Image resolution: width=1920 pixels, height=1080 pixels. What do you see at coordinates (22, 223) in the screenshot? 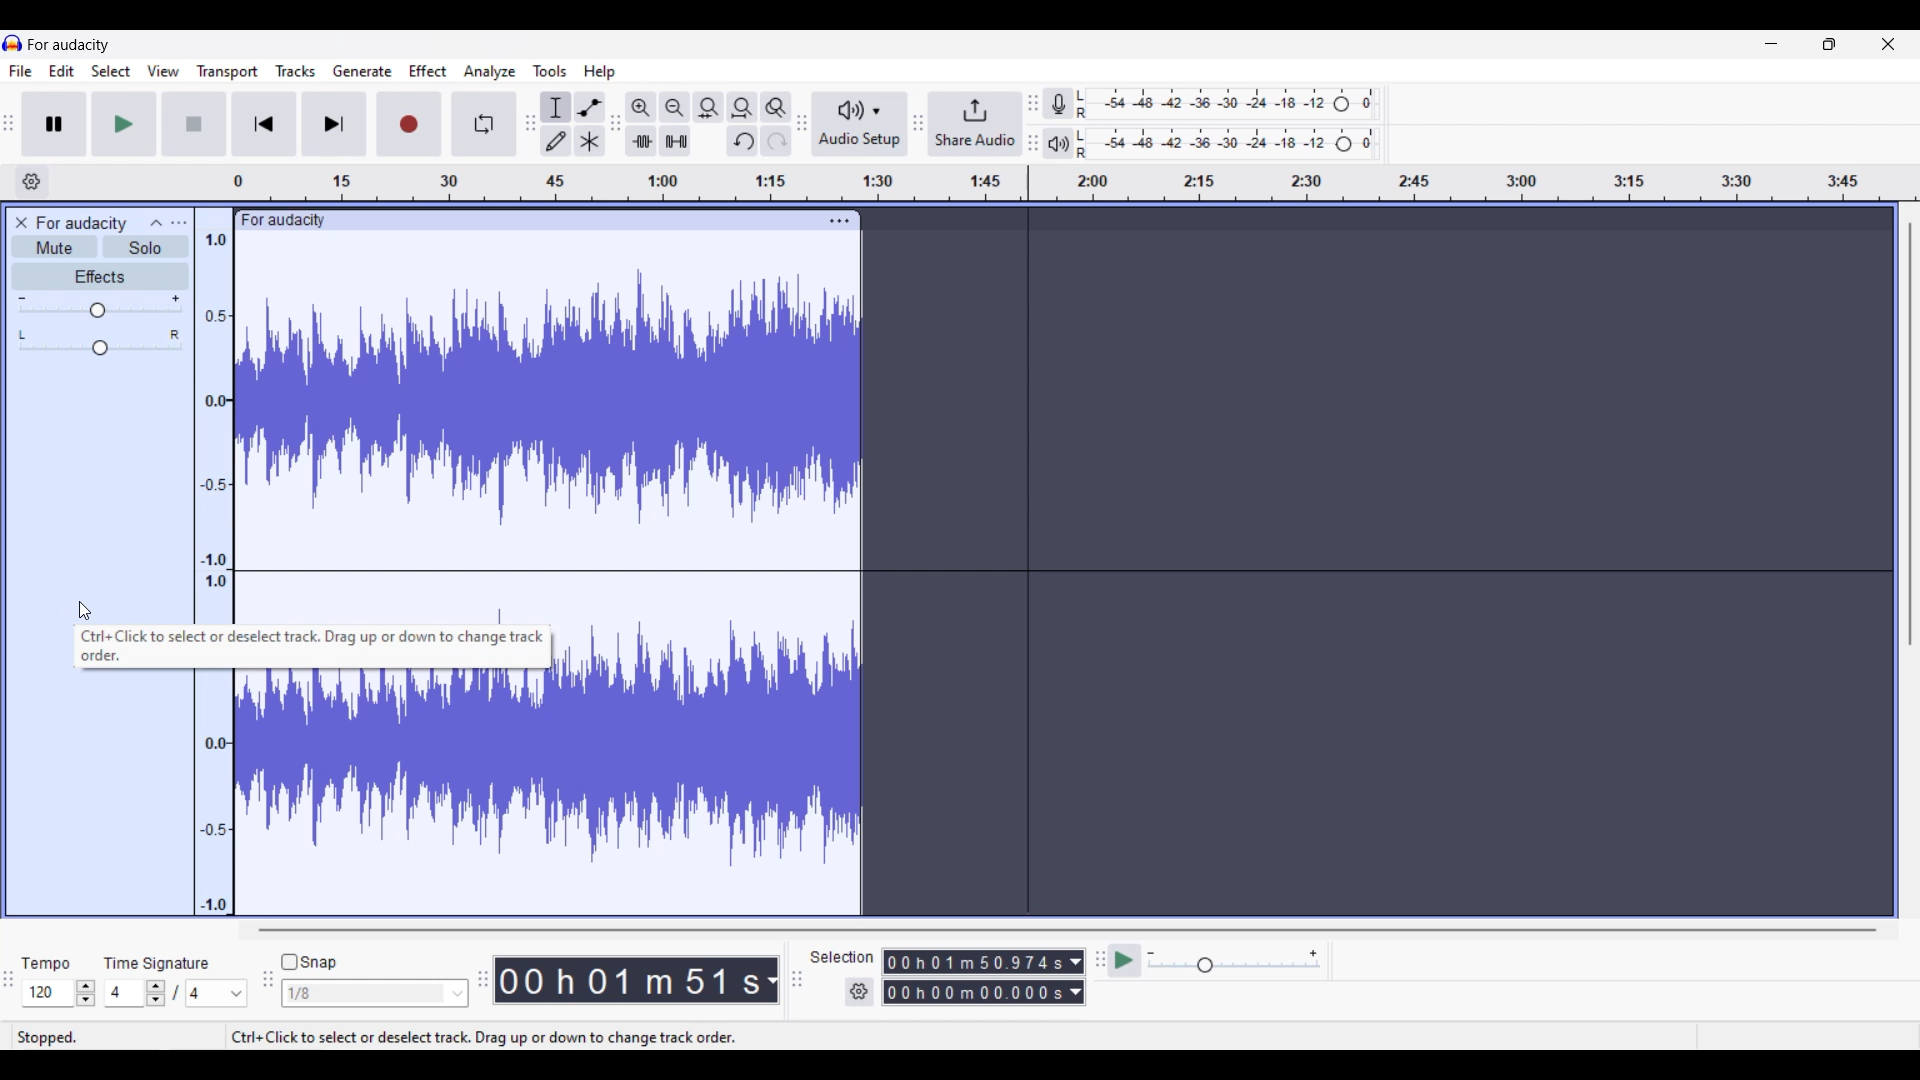
I see `Close track` at bounding box center [22, 223].